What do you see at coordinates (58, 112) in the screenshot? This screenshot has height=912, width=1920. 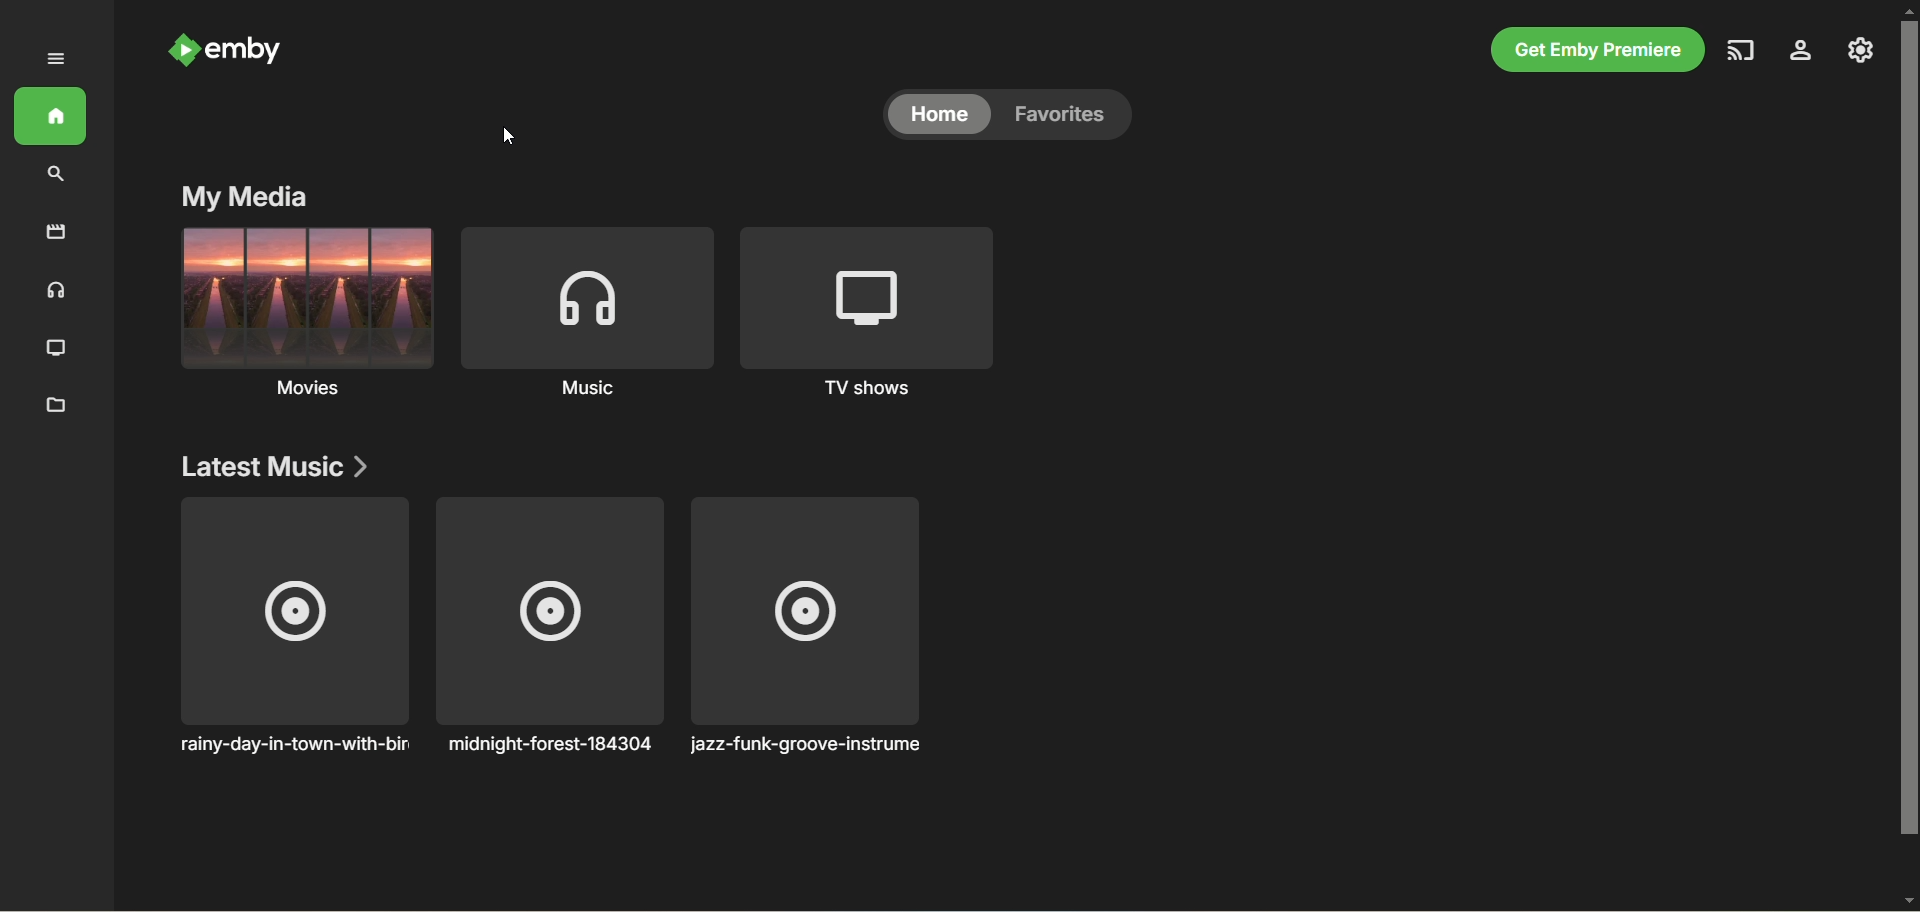 I see `home` at bounding box center [58, 112].